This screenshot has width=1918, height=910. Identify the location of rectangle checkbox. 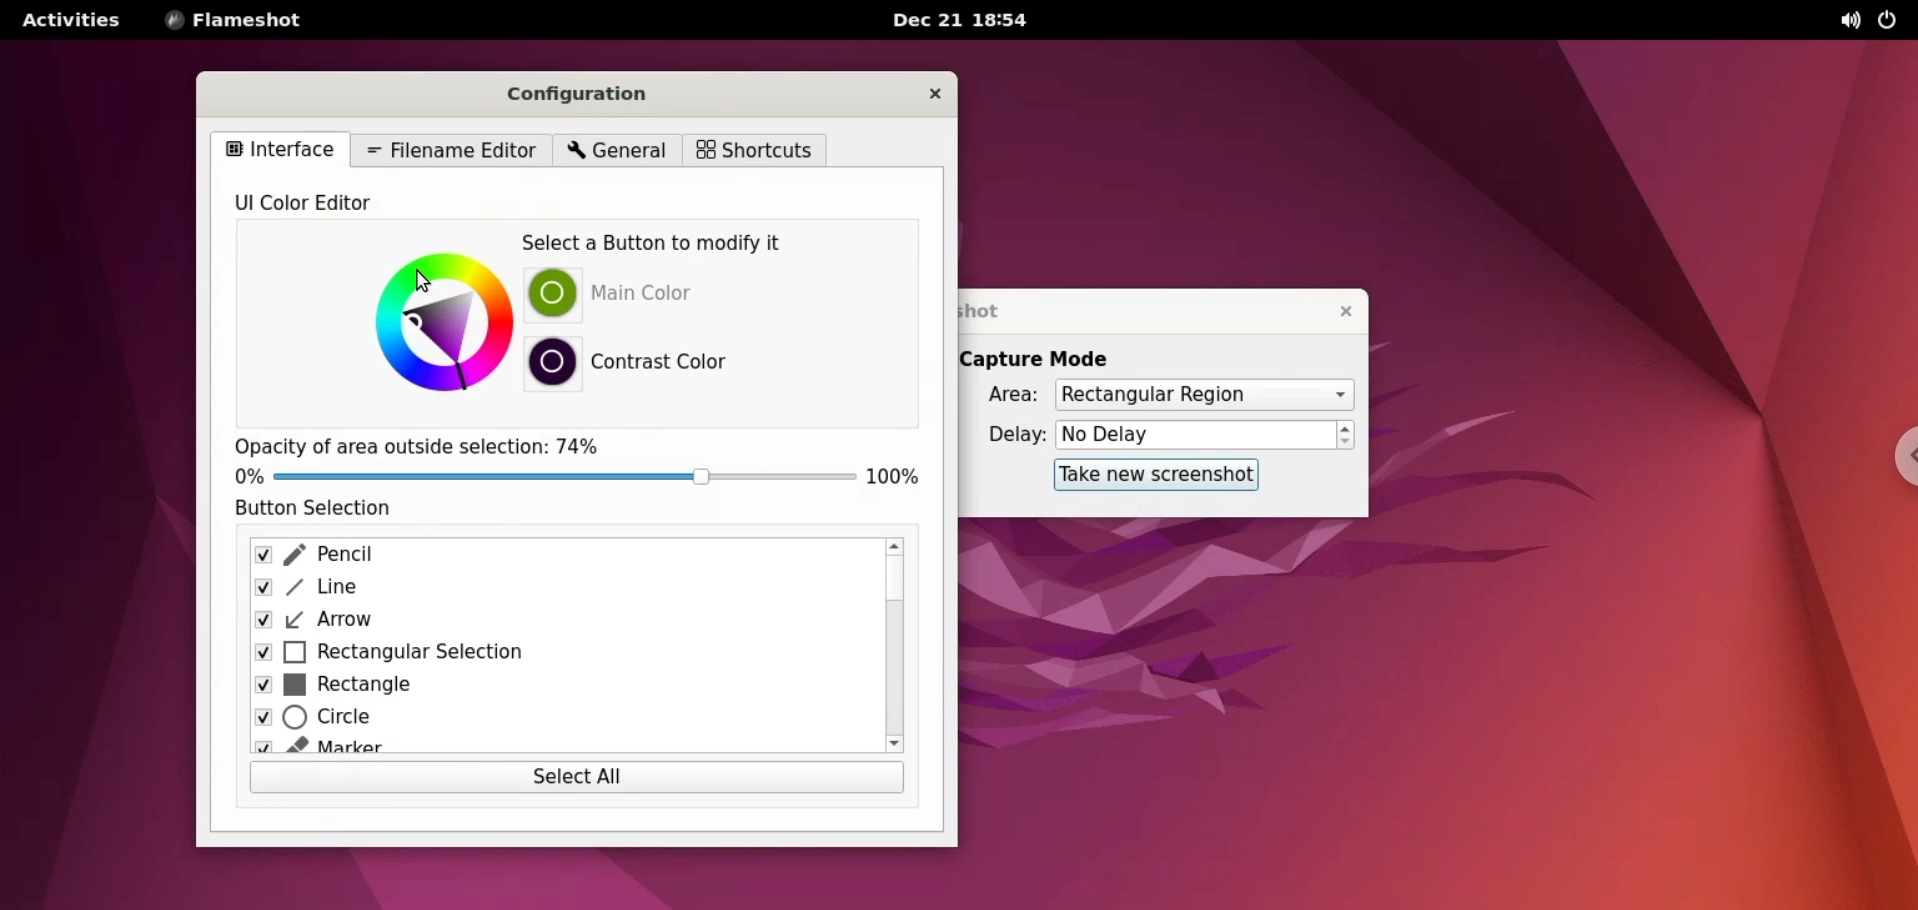
(550, 689).